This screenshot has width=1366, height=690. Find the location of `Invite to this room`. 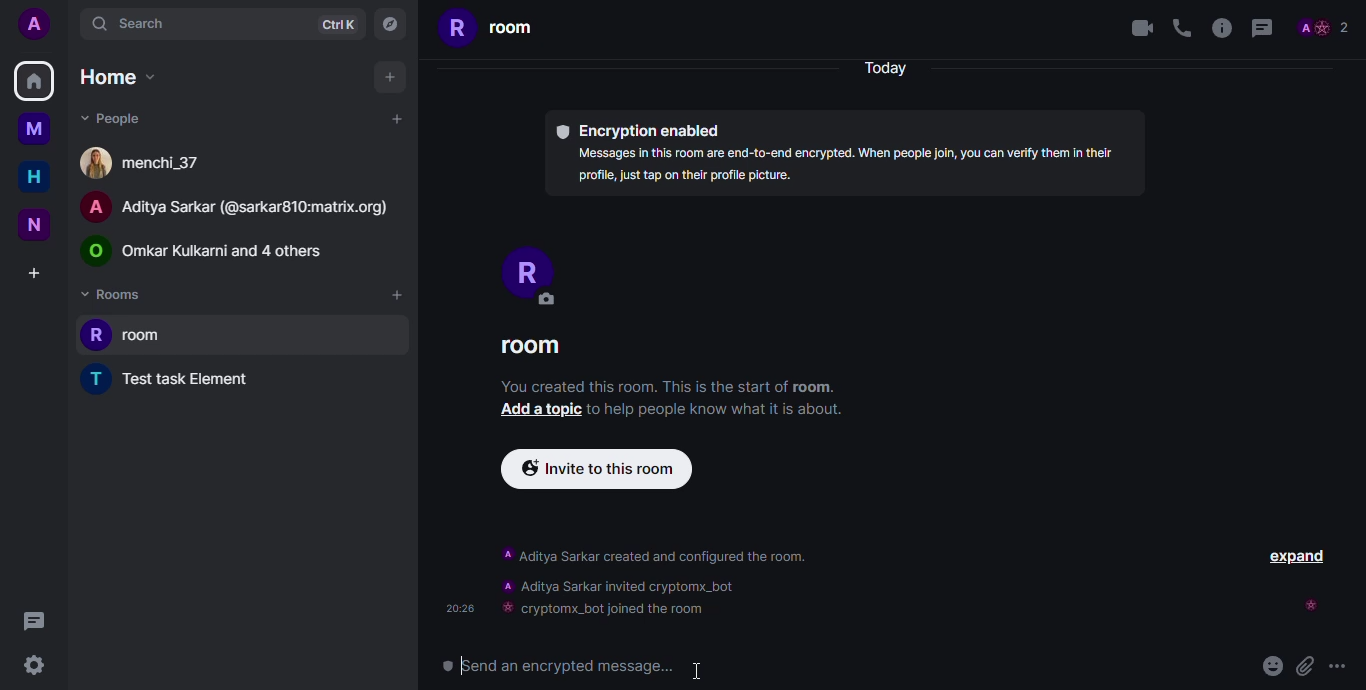

Invite to this room is located at coordinates (595, 470).